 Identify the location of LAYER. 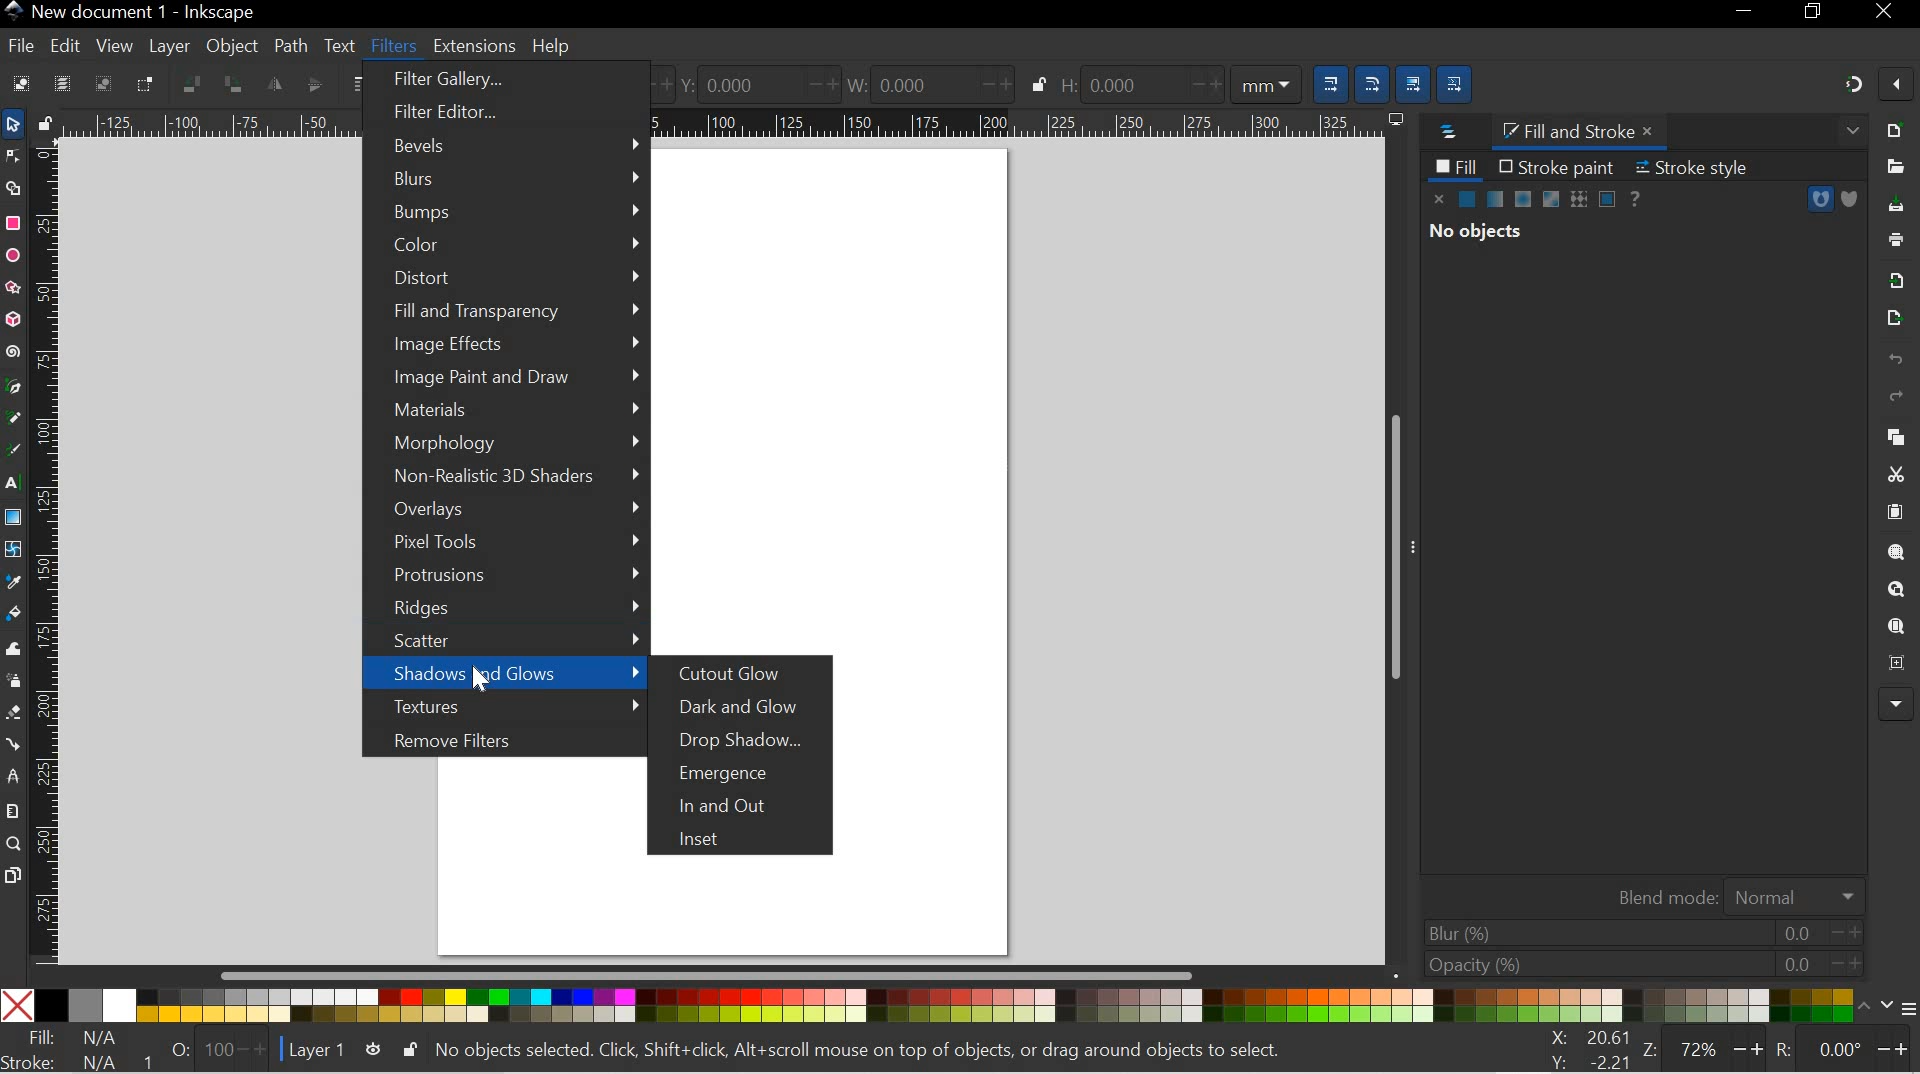
(170, 46).